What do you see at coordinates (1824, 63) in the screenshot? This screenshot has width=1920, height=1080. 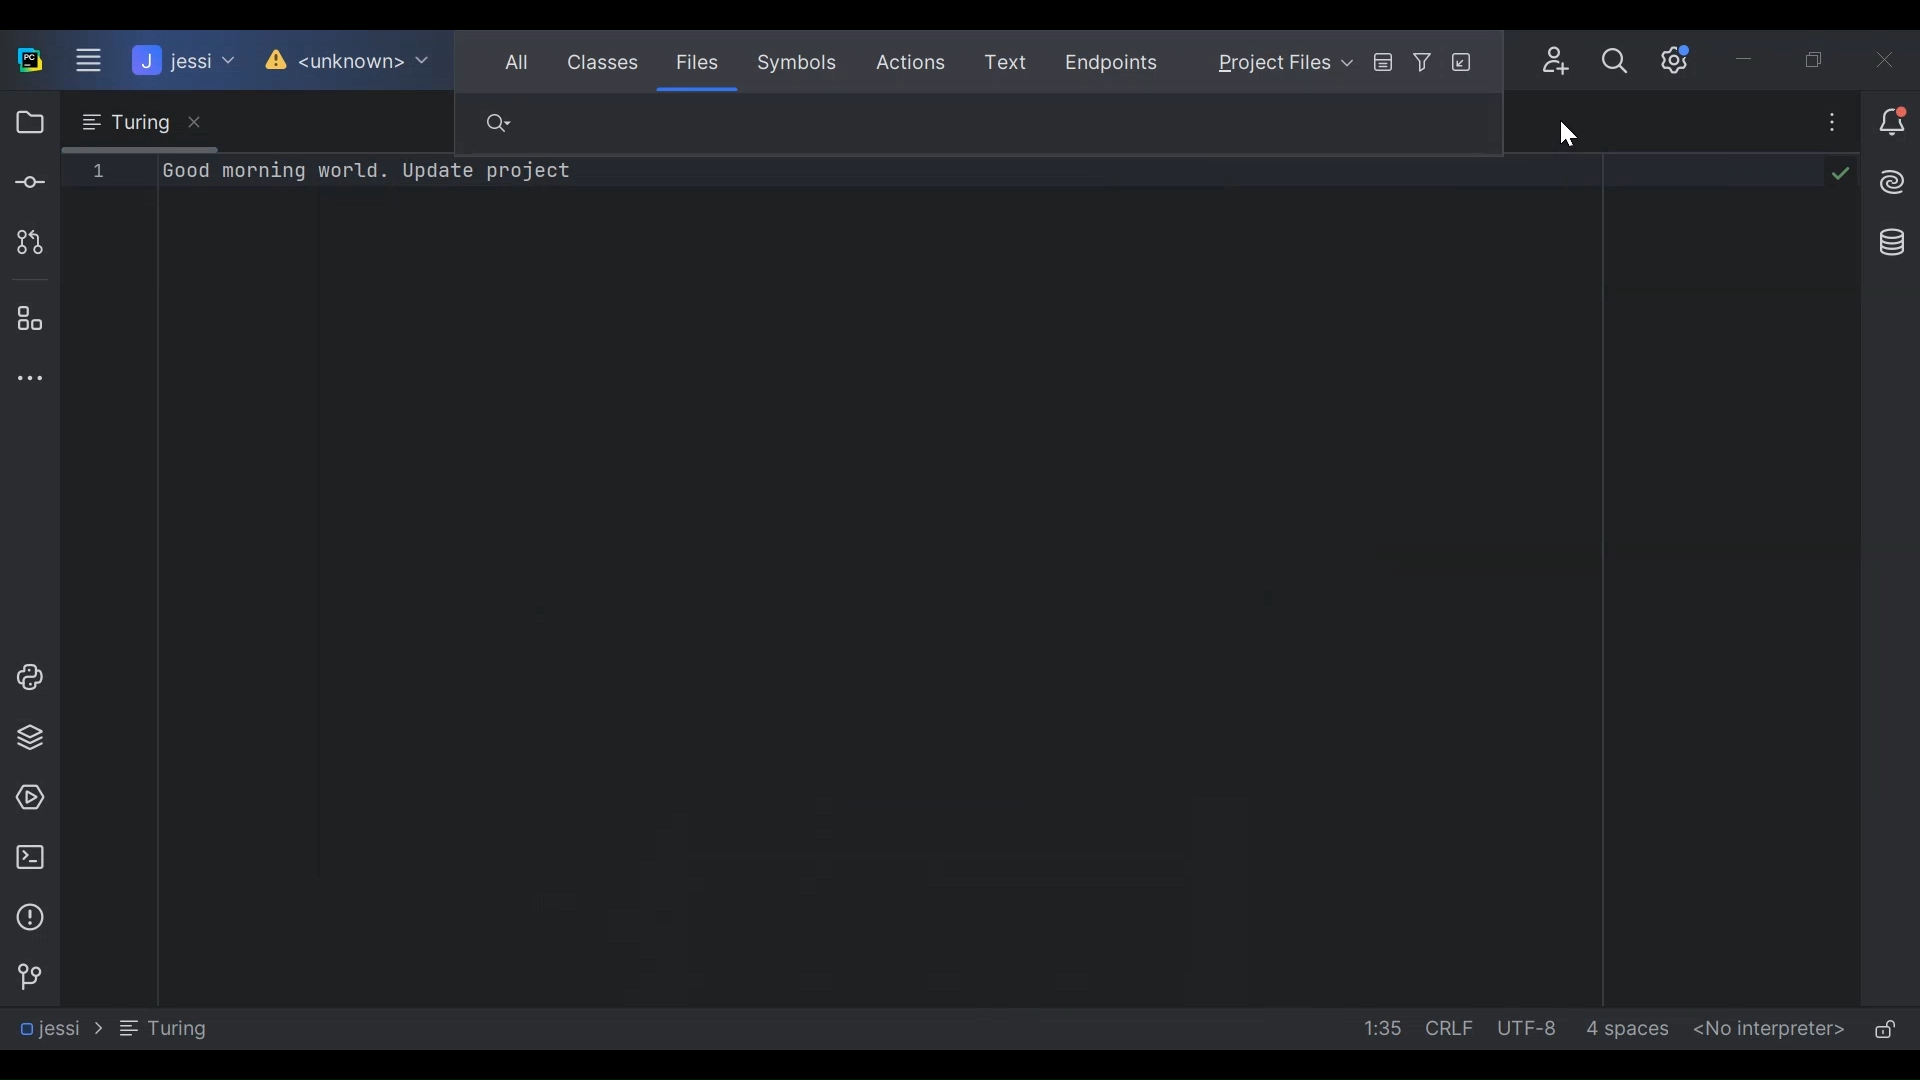 I see `Restore` at bounding box center [1824, 63].